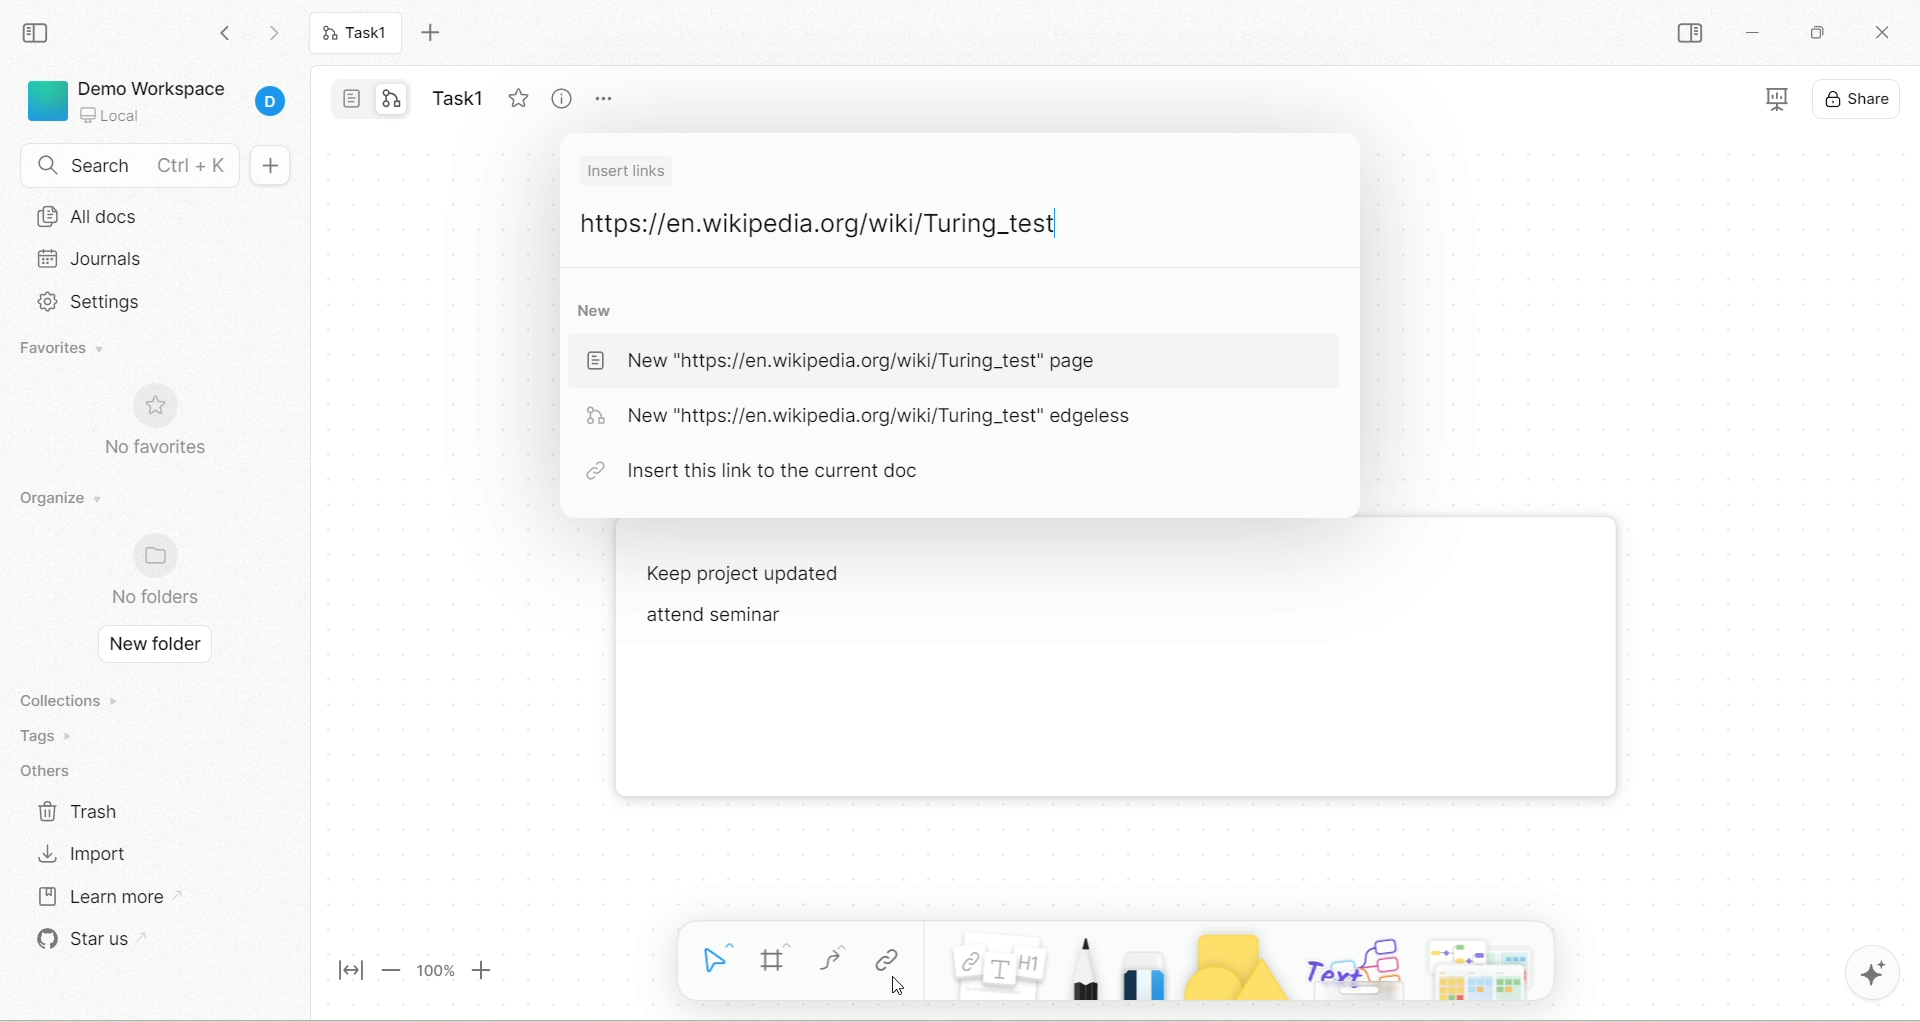  What do you see at coordinates (1773, 96) in the screenshot?
I see `display` at bounding box center [1773, 96].